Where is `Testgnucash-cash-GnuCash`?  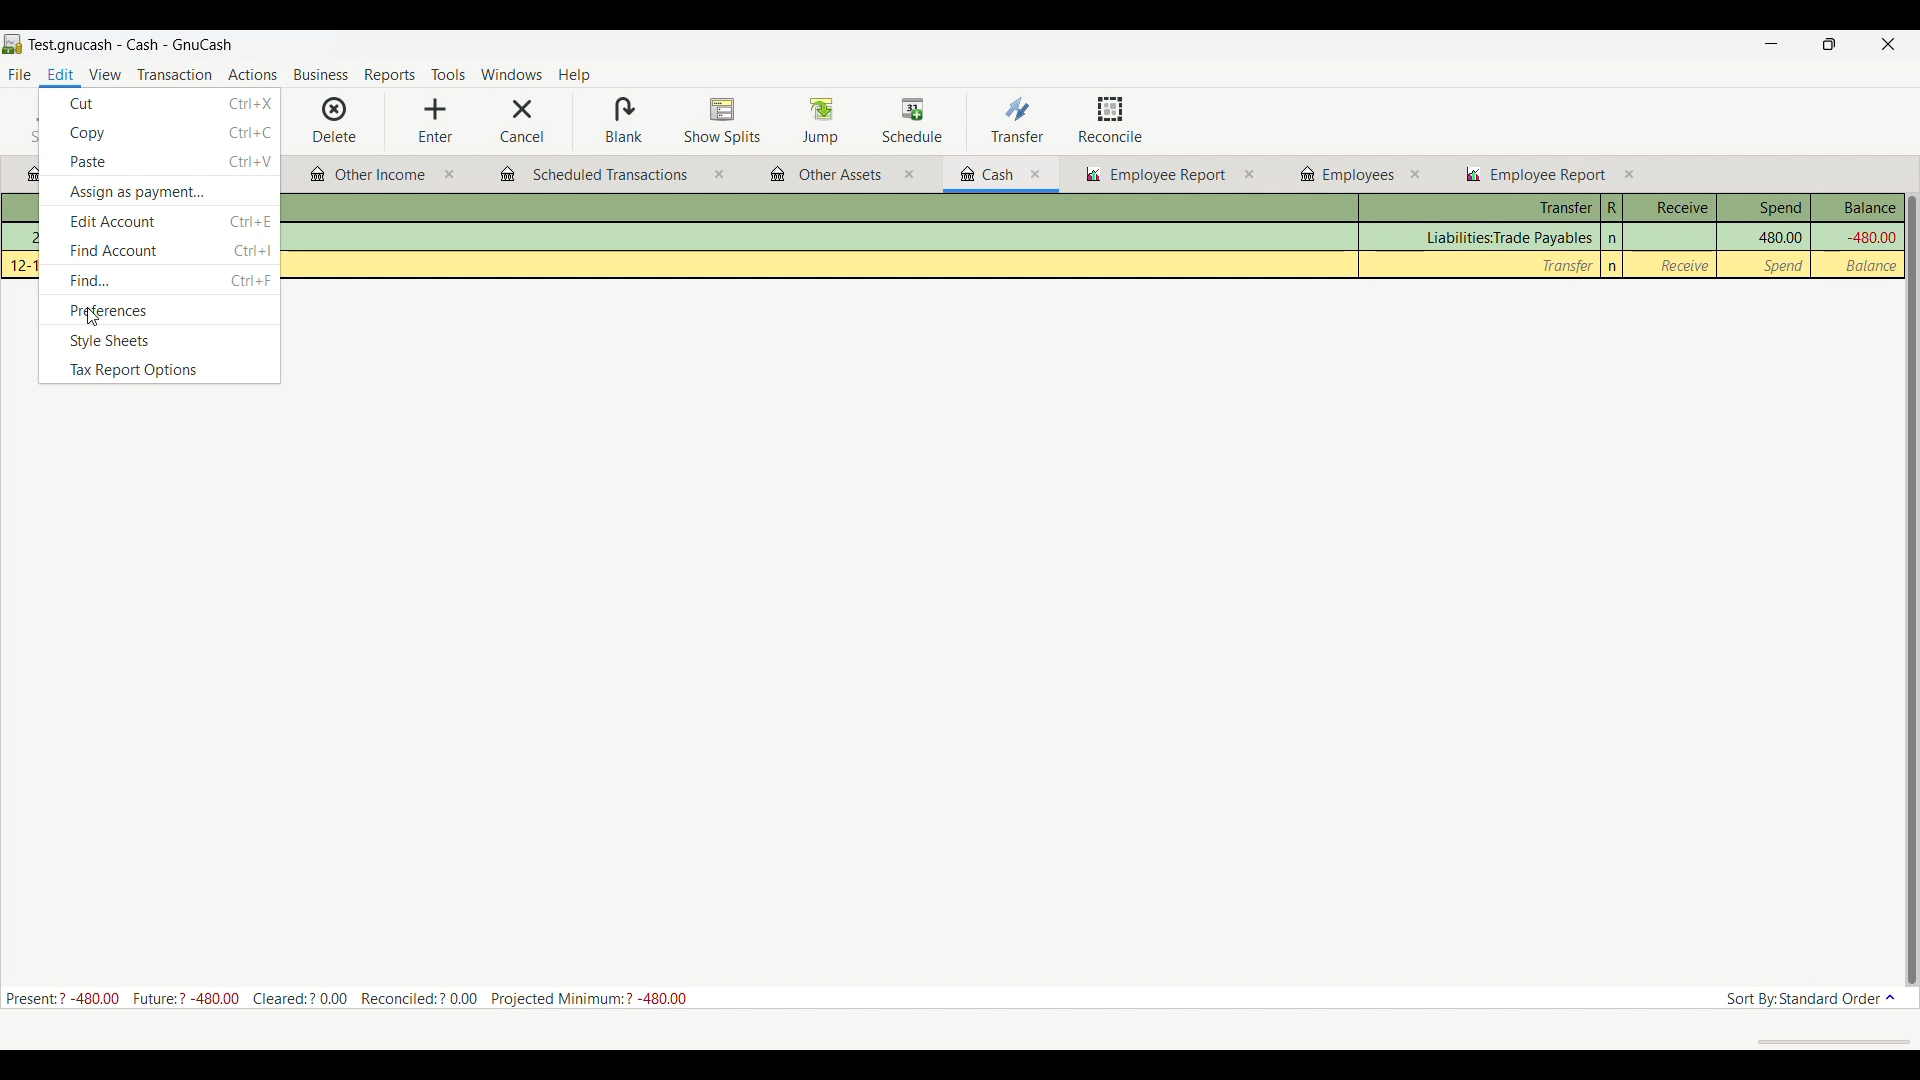
Testgnucash-cash-GnuCash is located at coordinates (132, 43).